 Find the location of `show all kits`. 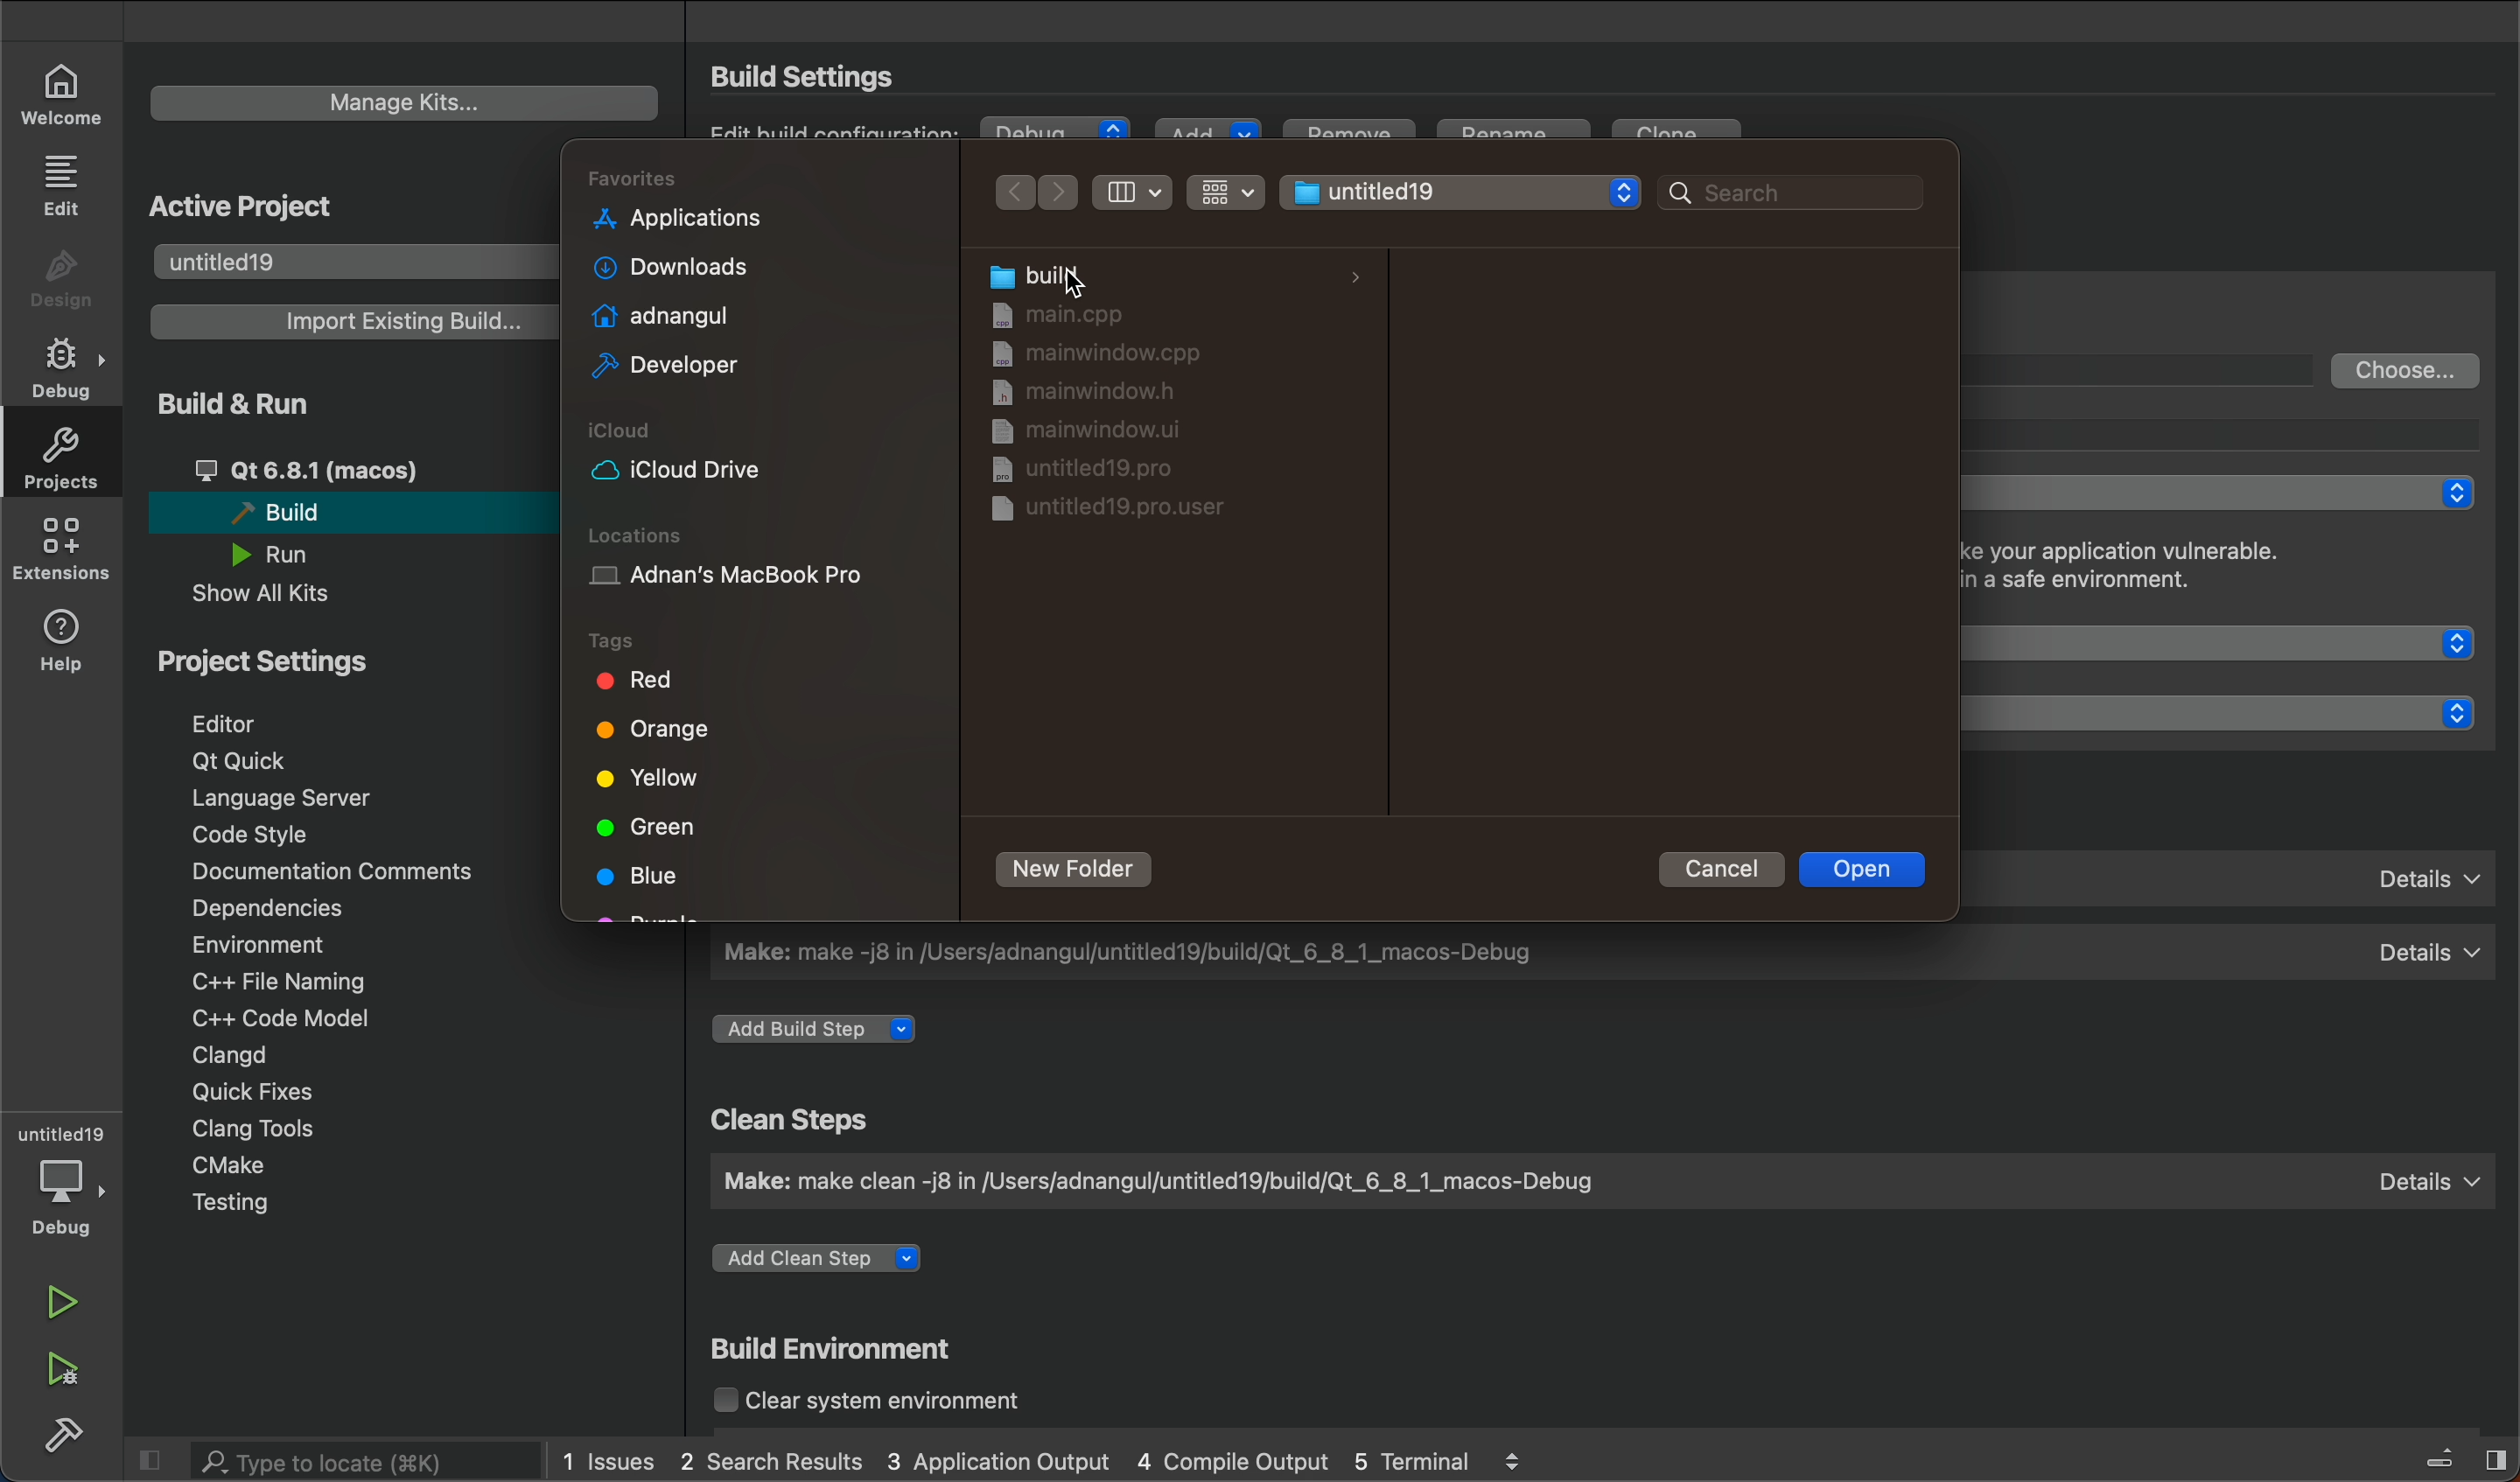

show all kits is located at coordinates (286, 594).